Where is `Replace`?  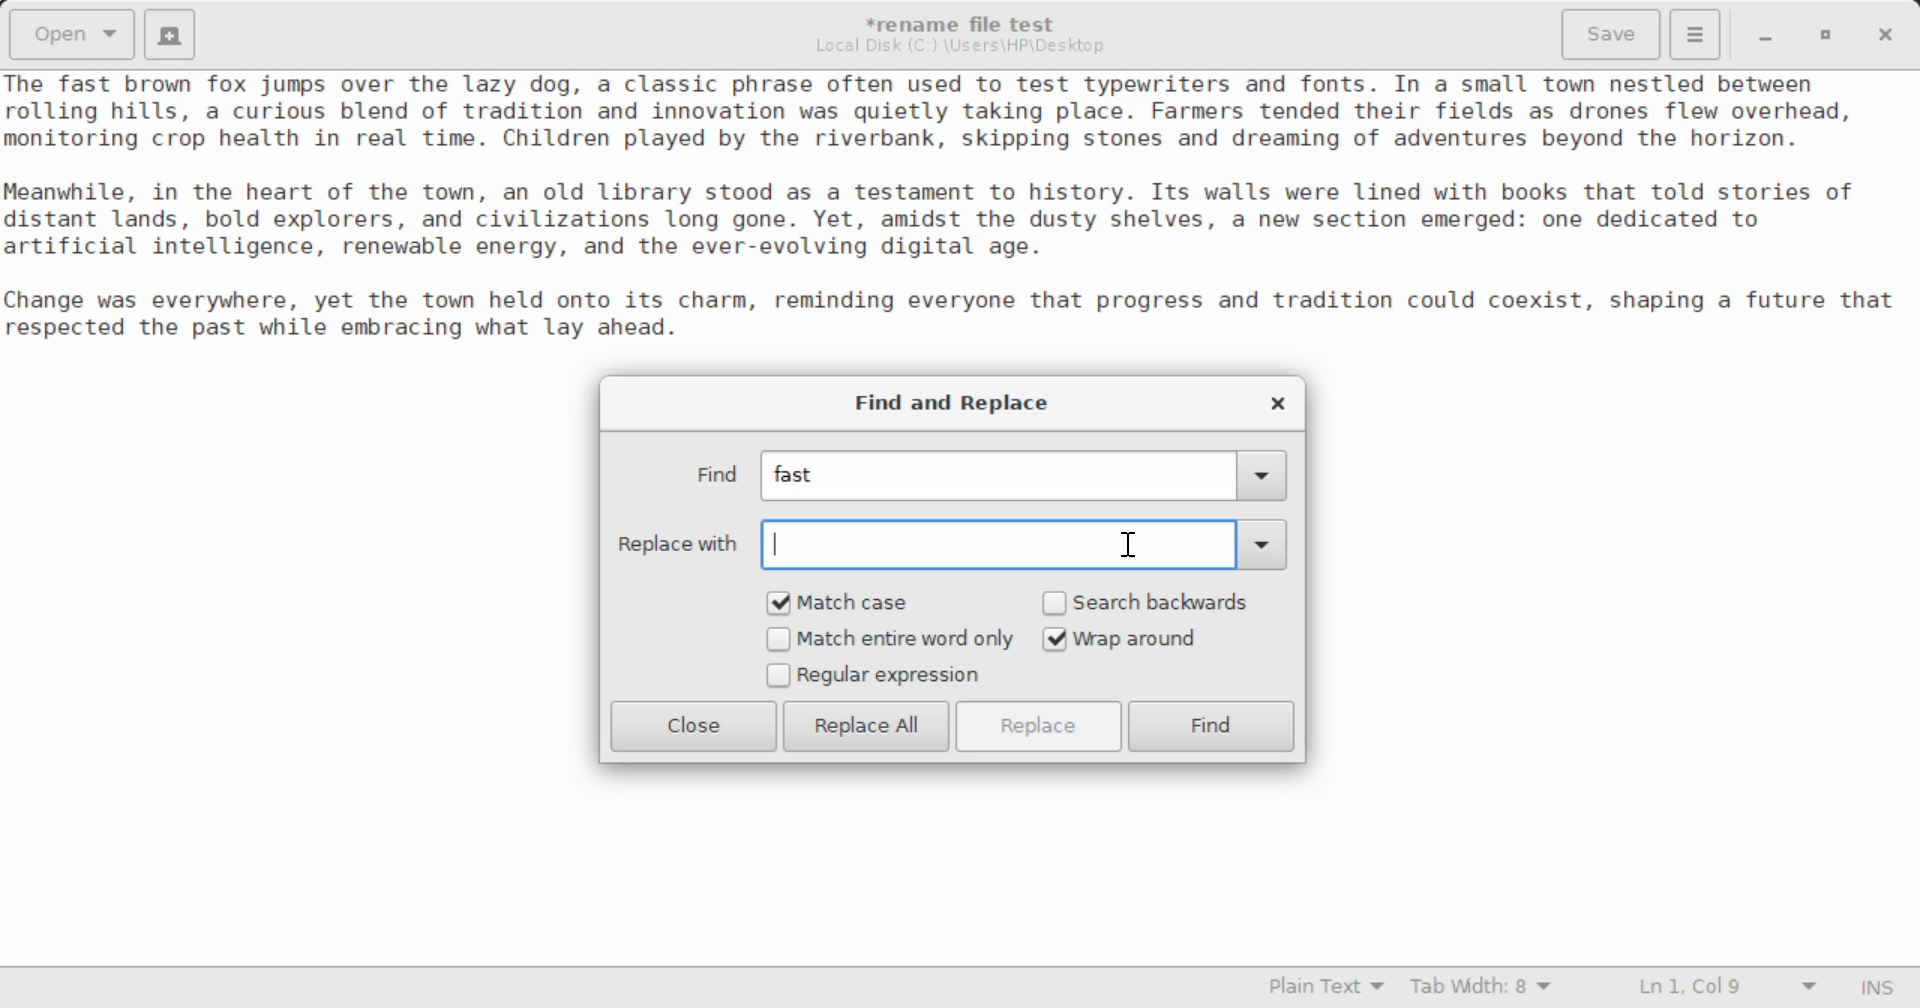 Replace is located at coordinates (1043, 726).